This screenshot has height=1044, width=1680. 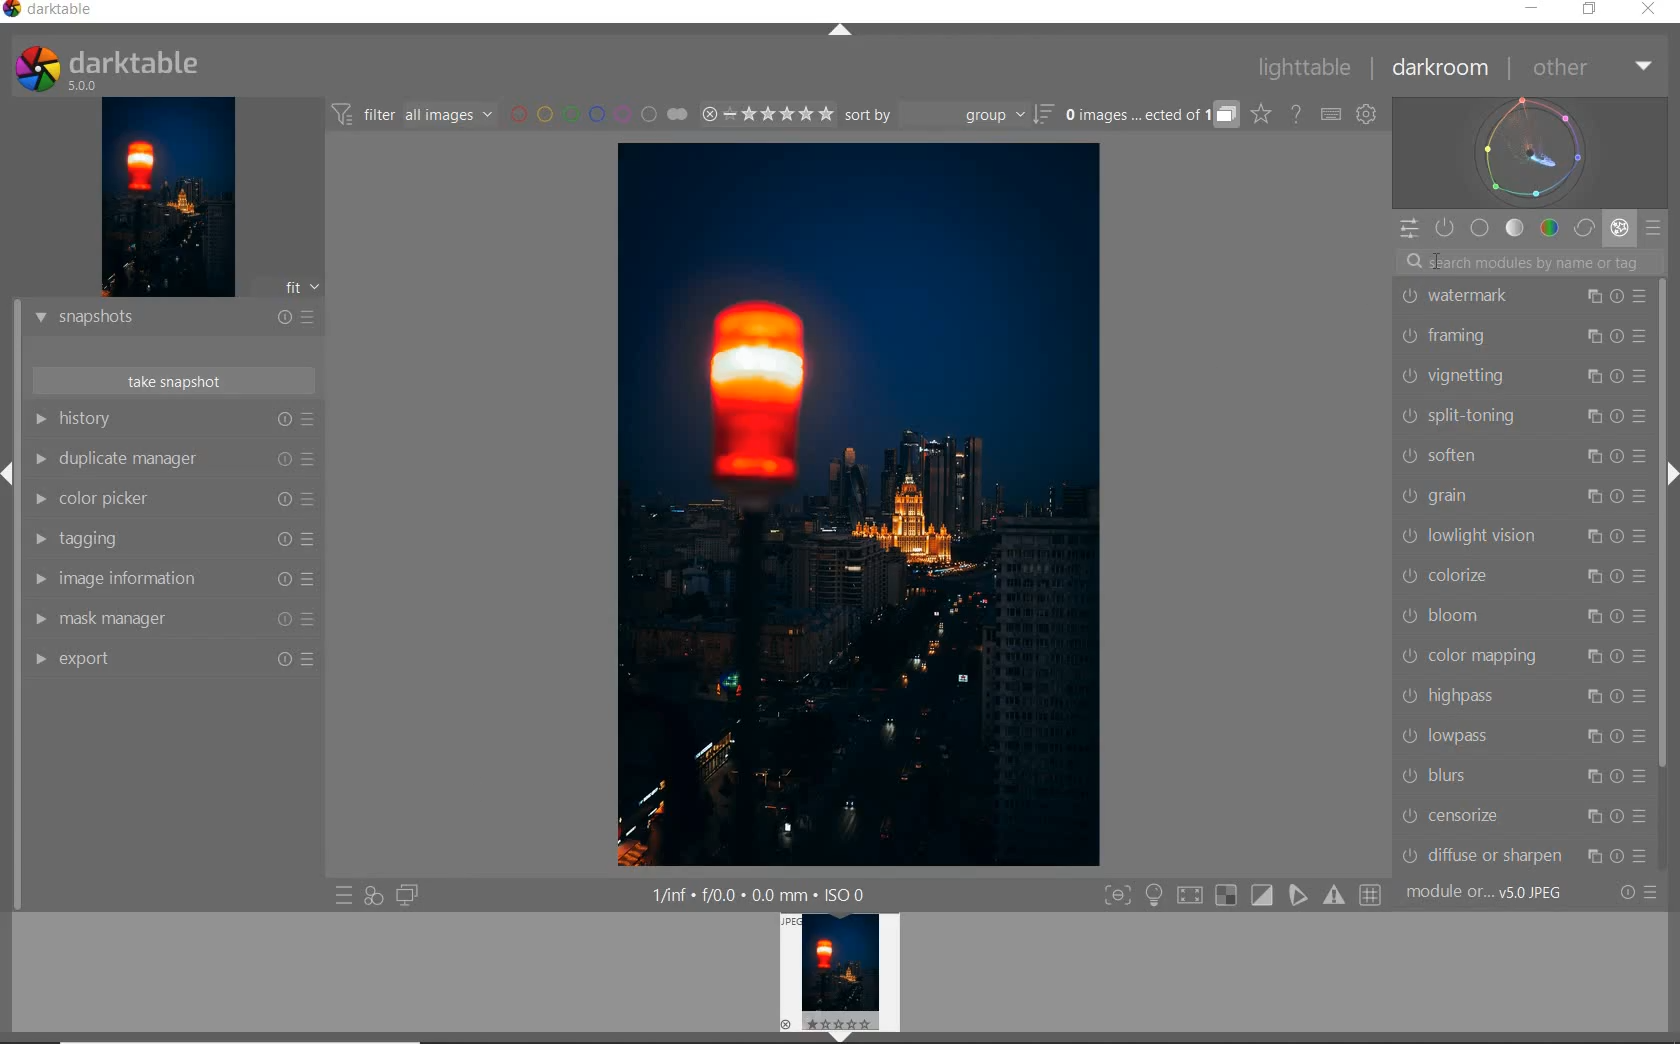 I want to click on HIGHPASS, so click(x=1464, y=694).